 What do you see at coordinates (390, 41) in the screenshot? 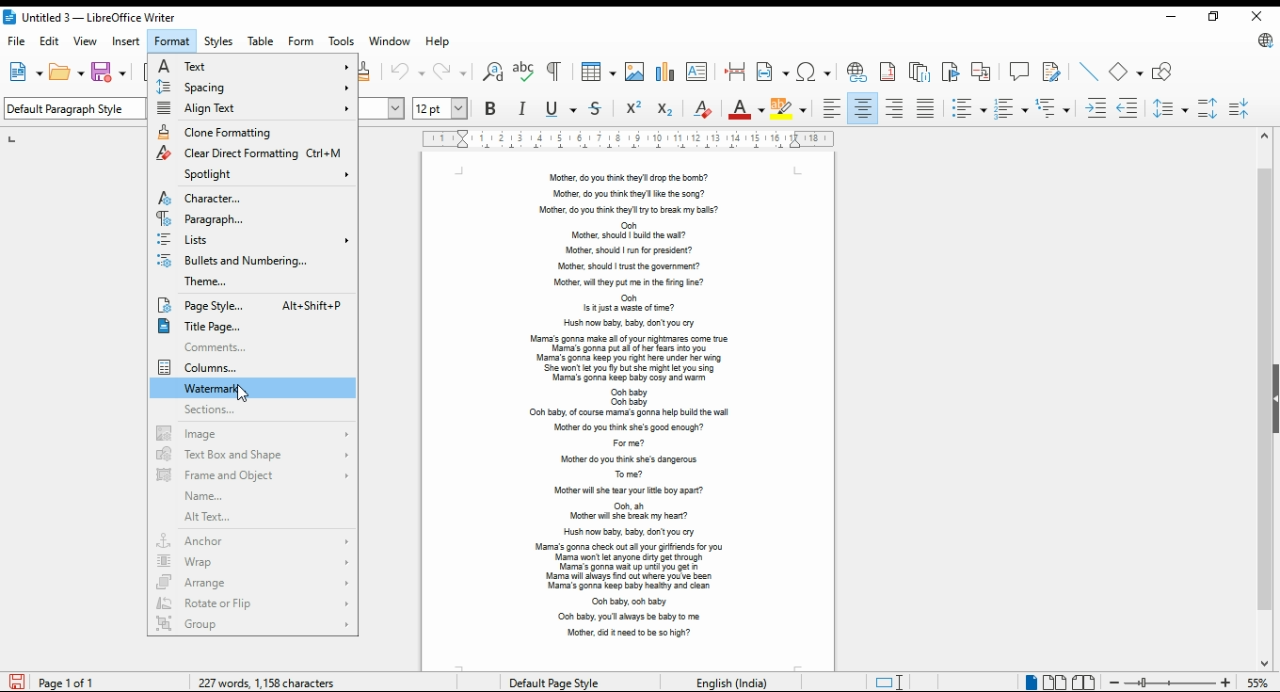
I see `window` at bounding box center [390, 41].